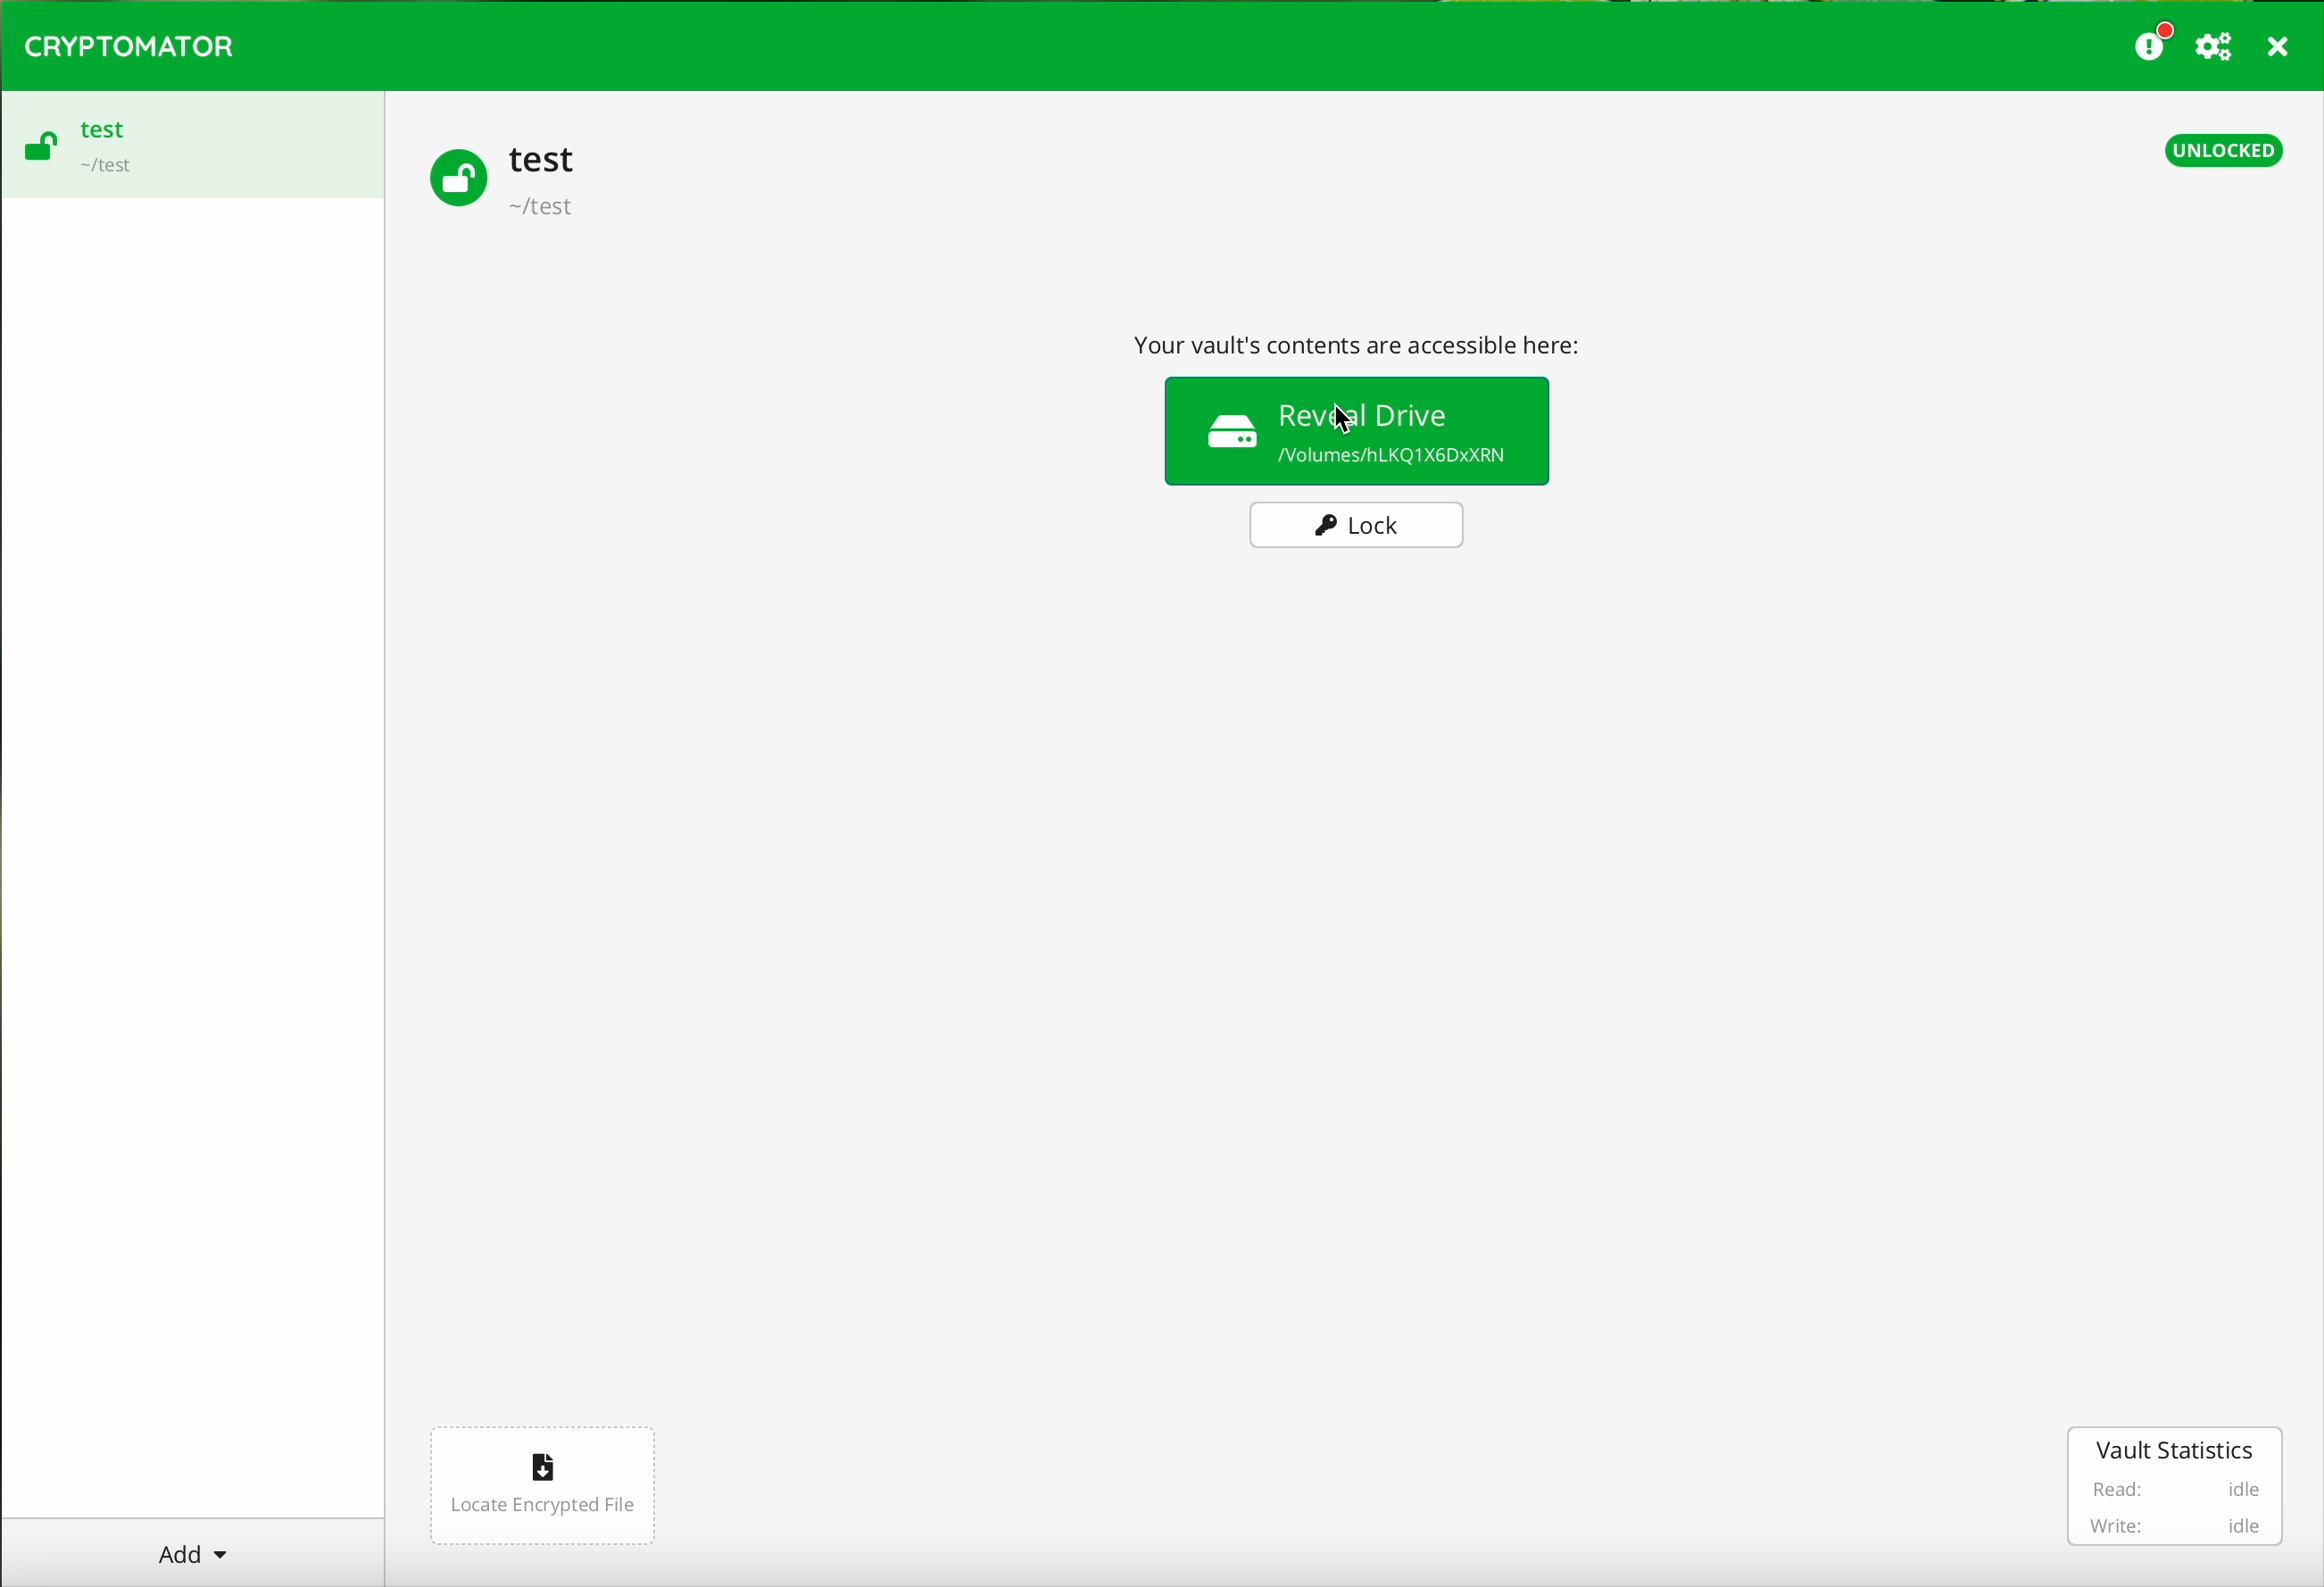  I want to click on vault statistics, so click(2179, 1486).